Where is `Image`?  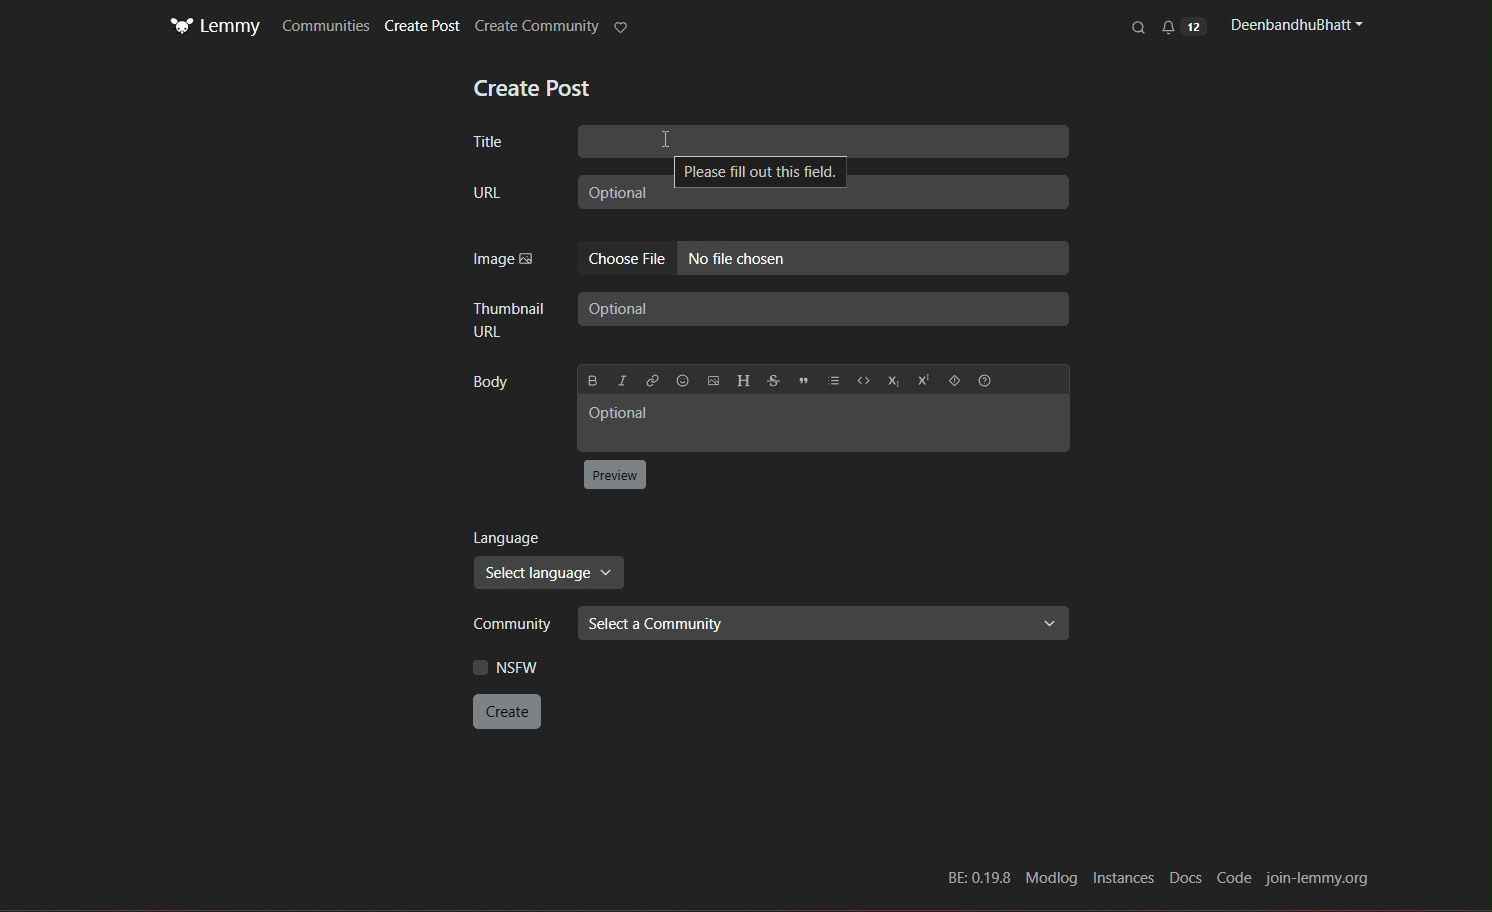
Image is located at coordinates (502, 259).